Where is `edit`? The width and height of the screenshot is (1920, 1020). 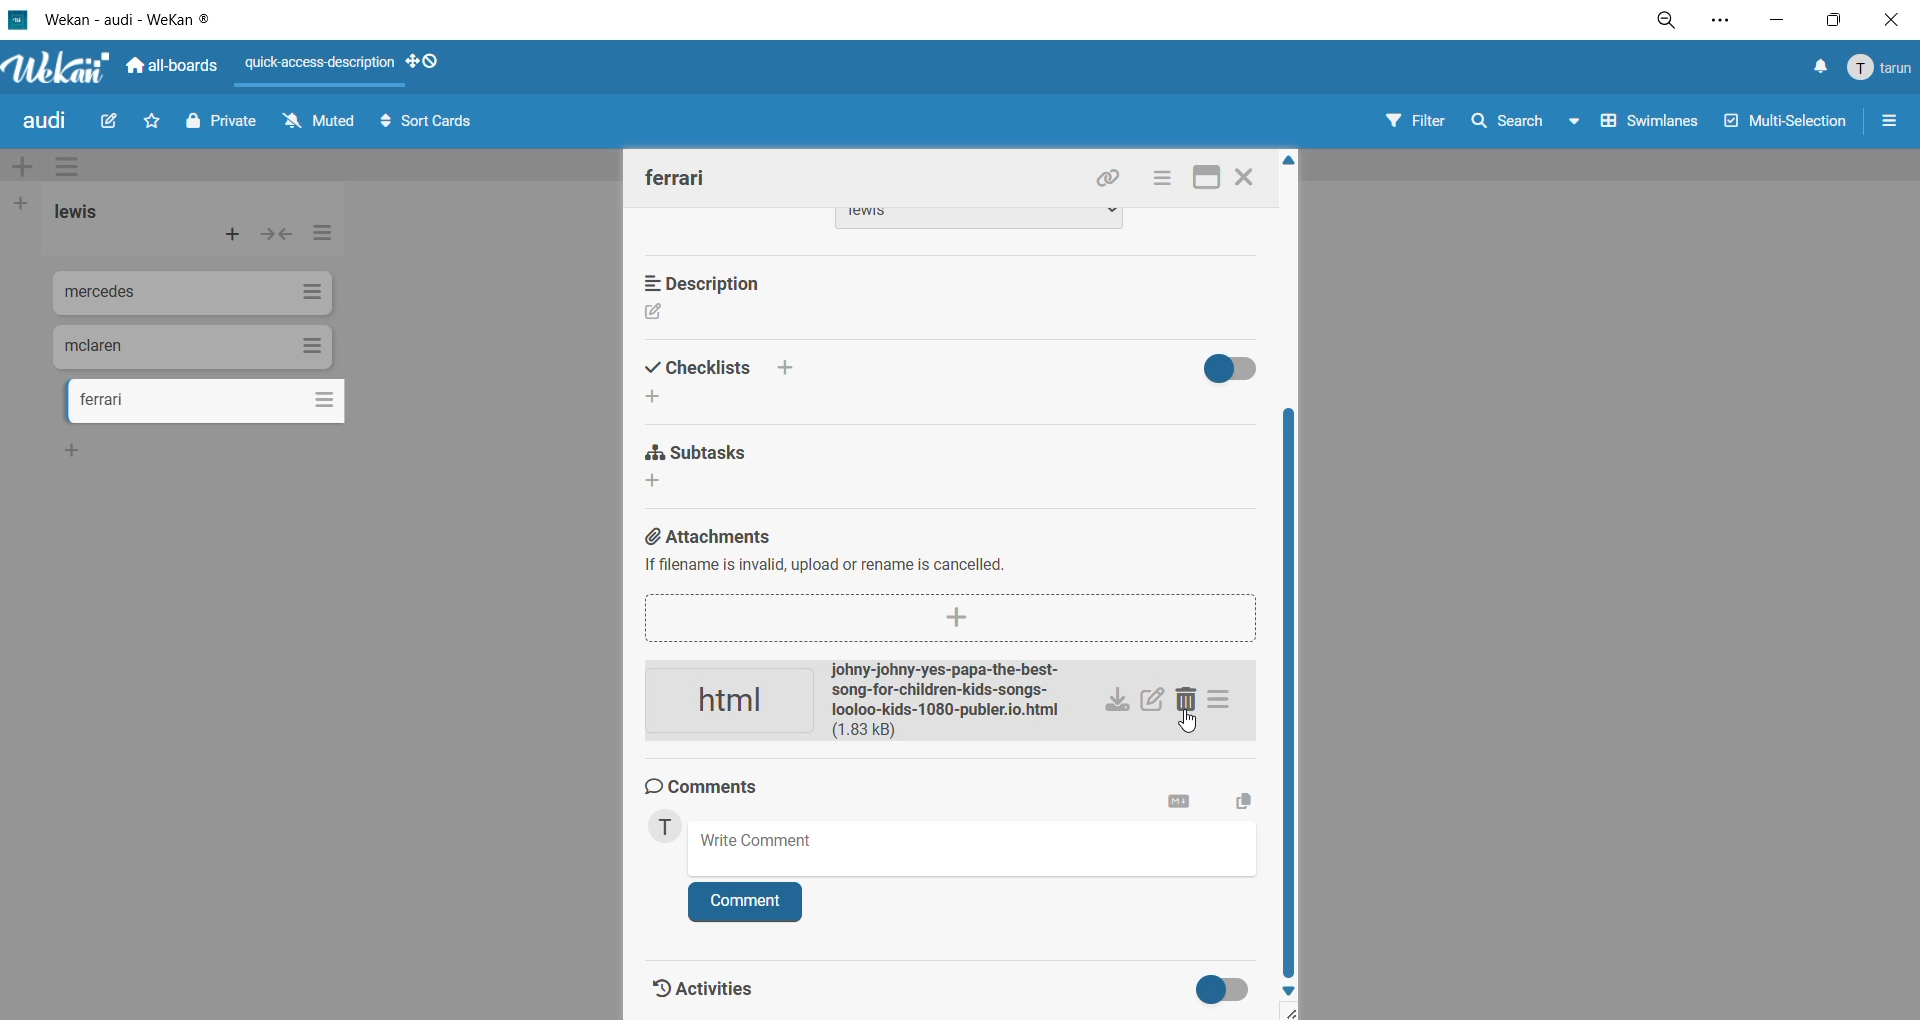
edit is located at coordinates (657, 315).